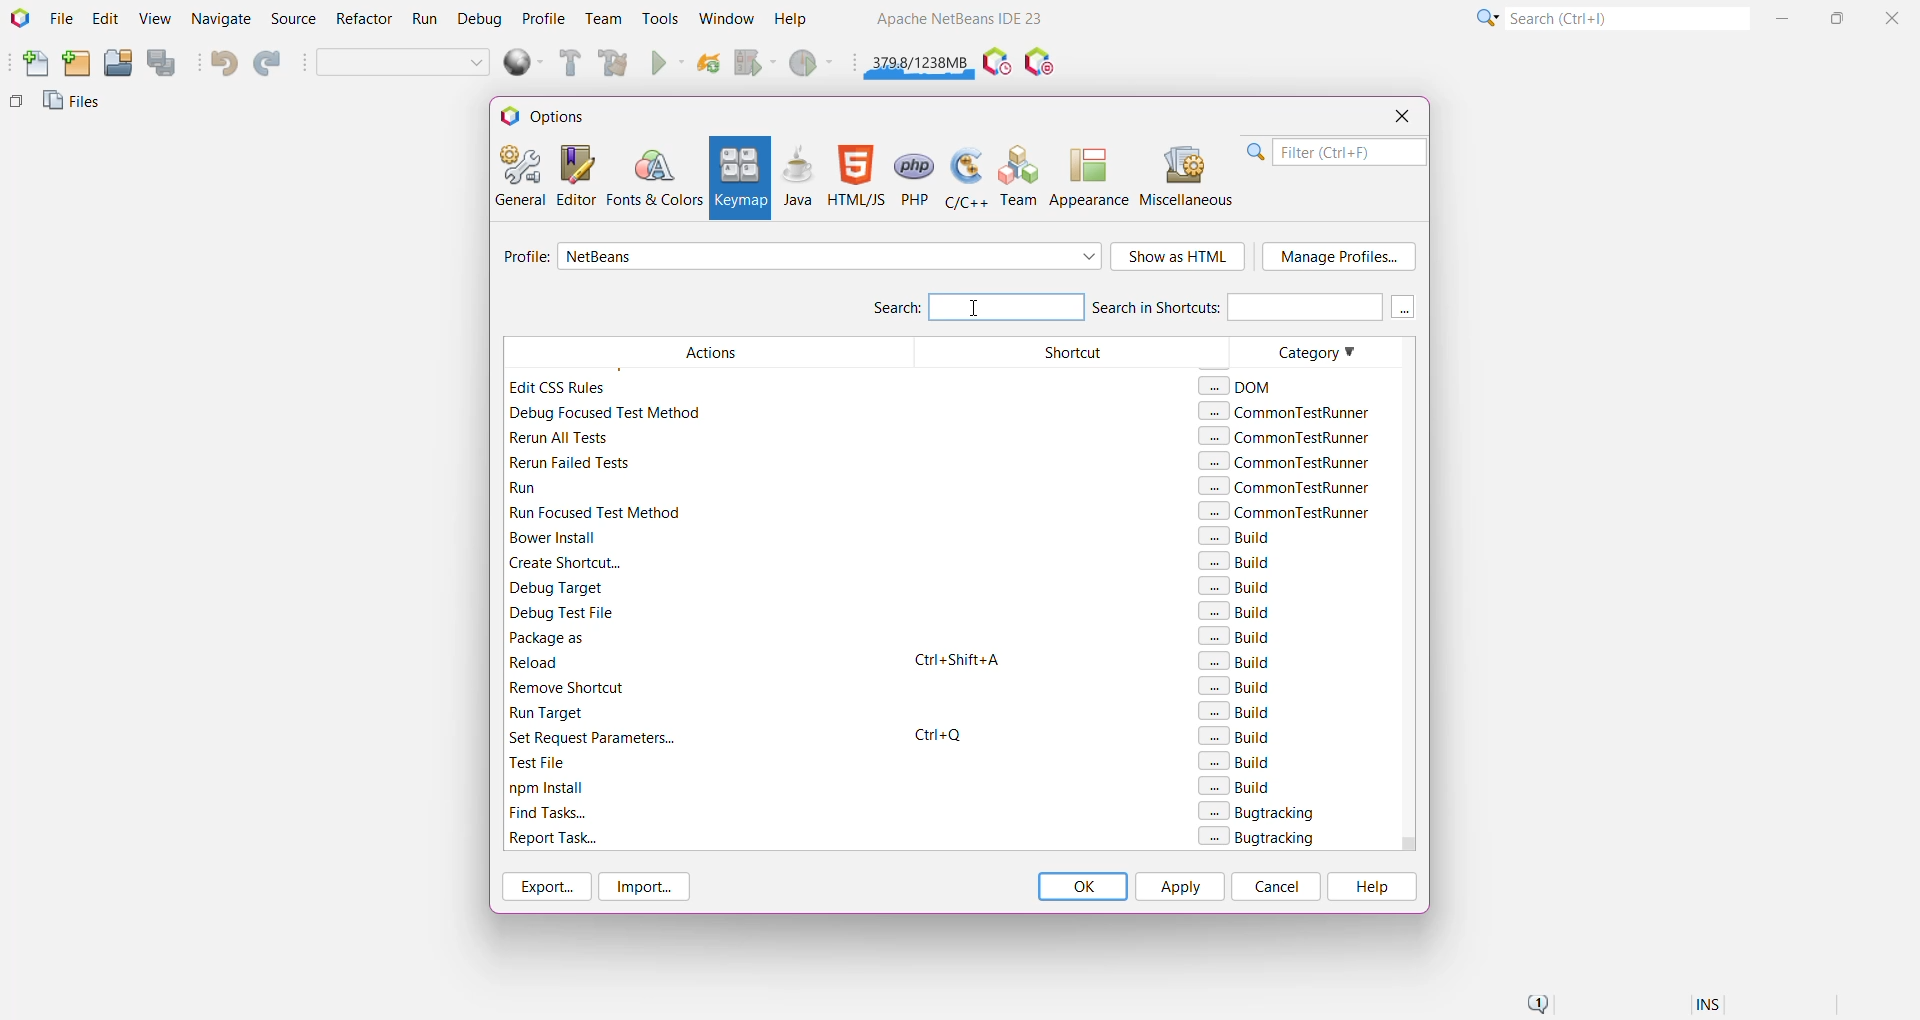  I want to click on Run, so click(668, 65).